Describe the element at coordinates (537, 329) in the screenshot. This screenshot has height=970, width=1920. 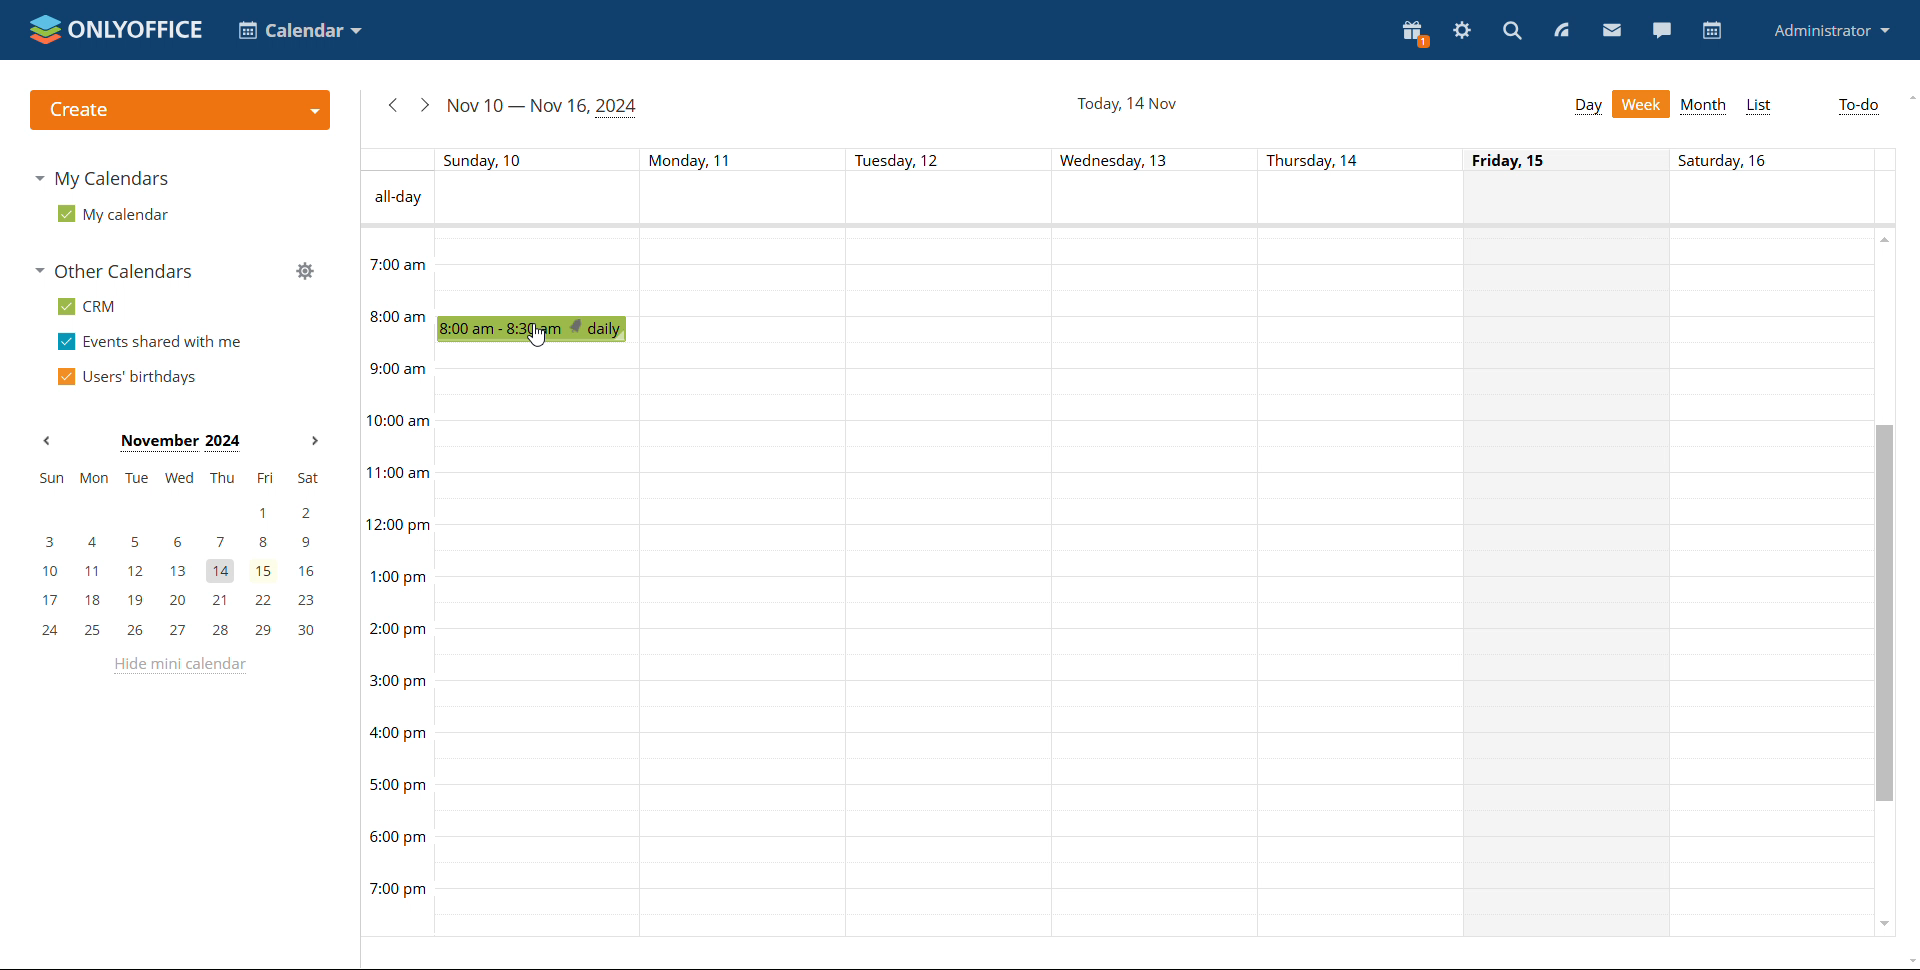
I see `scheduled  event` at that location.